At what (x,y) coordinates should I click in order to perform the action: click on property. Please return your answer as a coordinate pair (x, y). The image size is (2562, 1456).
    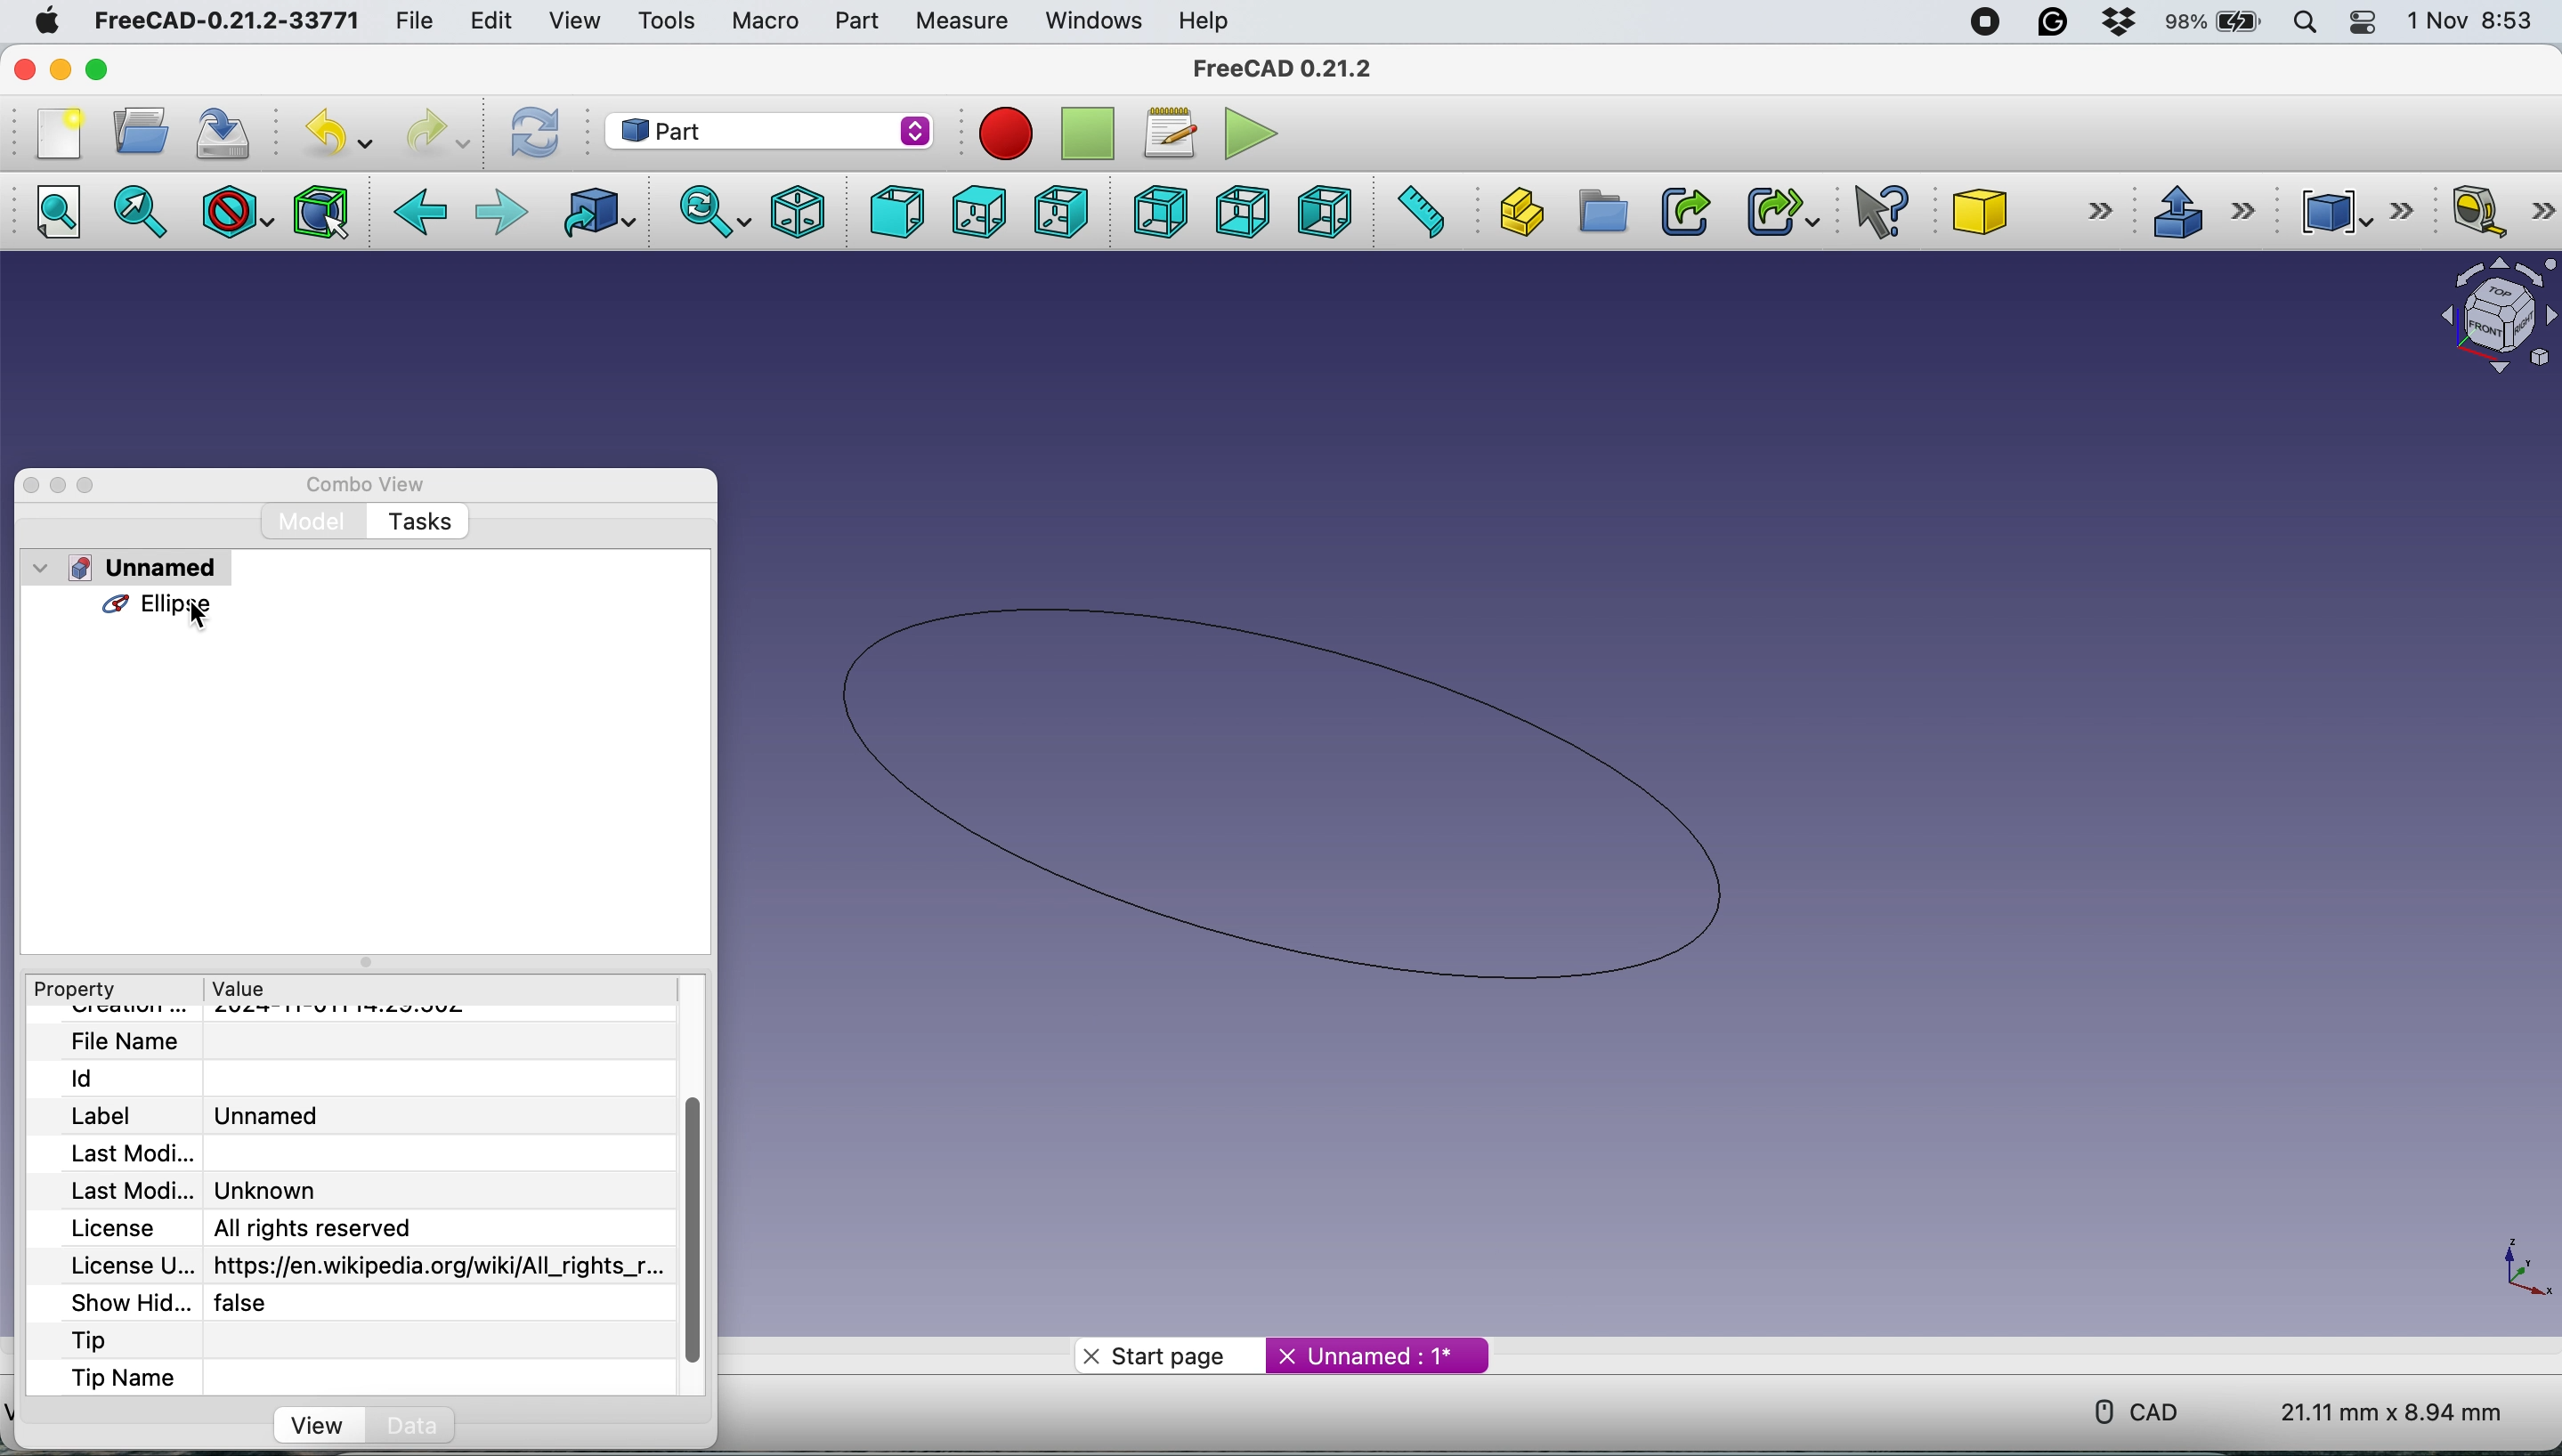
    Looking at the image, I should click on (79, 991).